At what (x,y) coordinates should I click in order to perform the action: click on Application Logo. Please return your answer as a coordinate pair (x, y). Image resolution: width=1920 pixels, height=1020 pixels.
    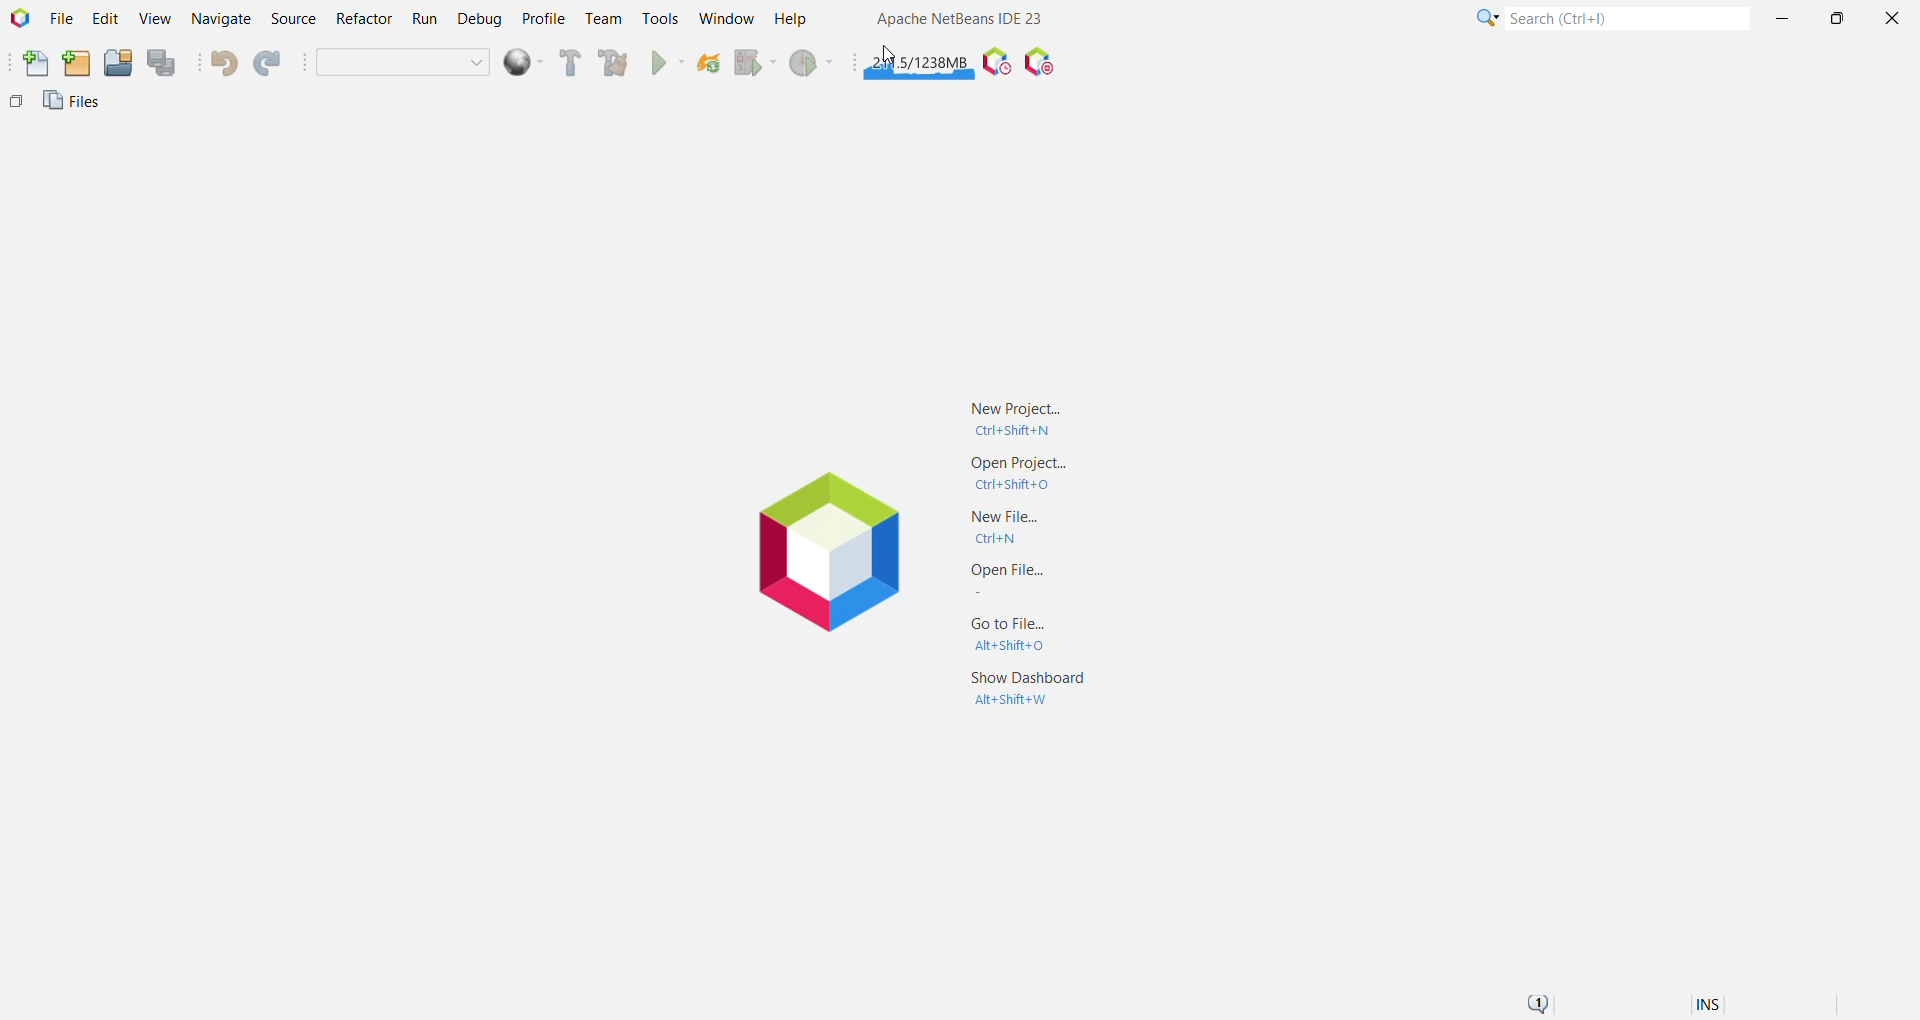
    Looking at the image, I should click on (820, 543).